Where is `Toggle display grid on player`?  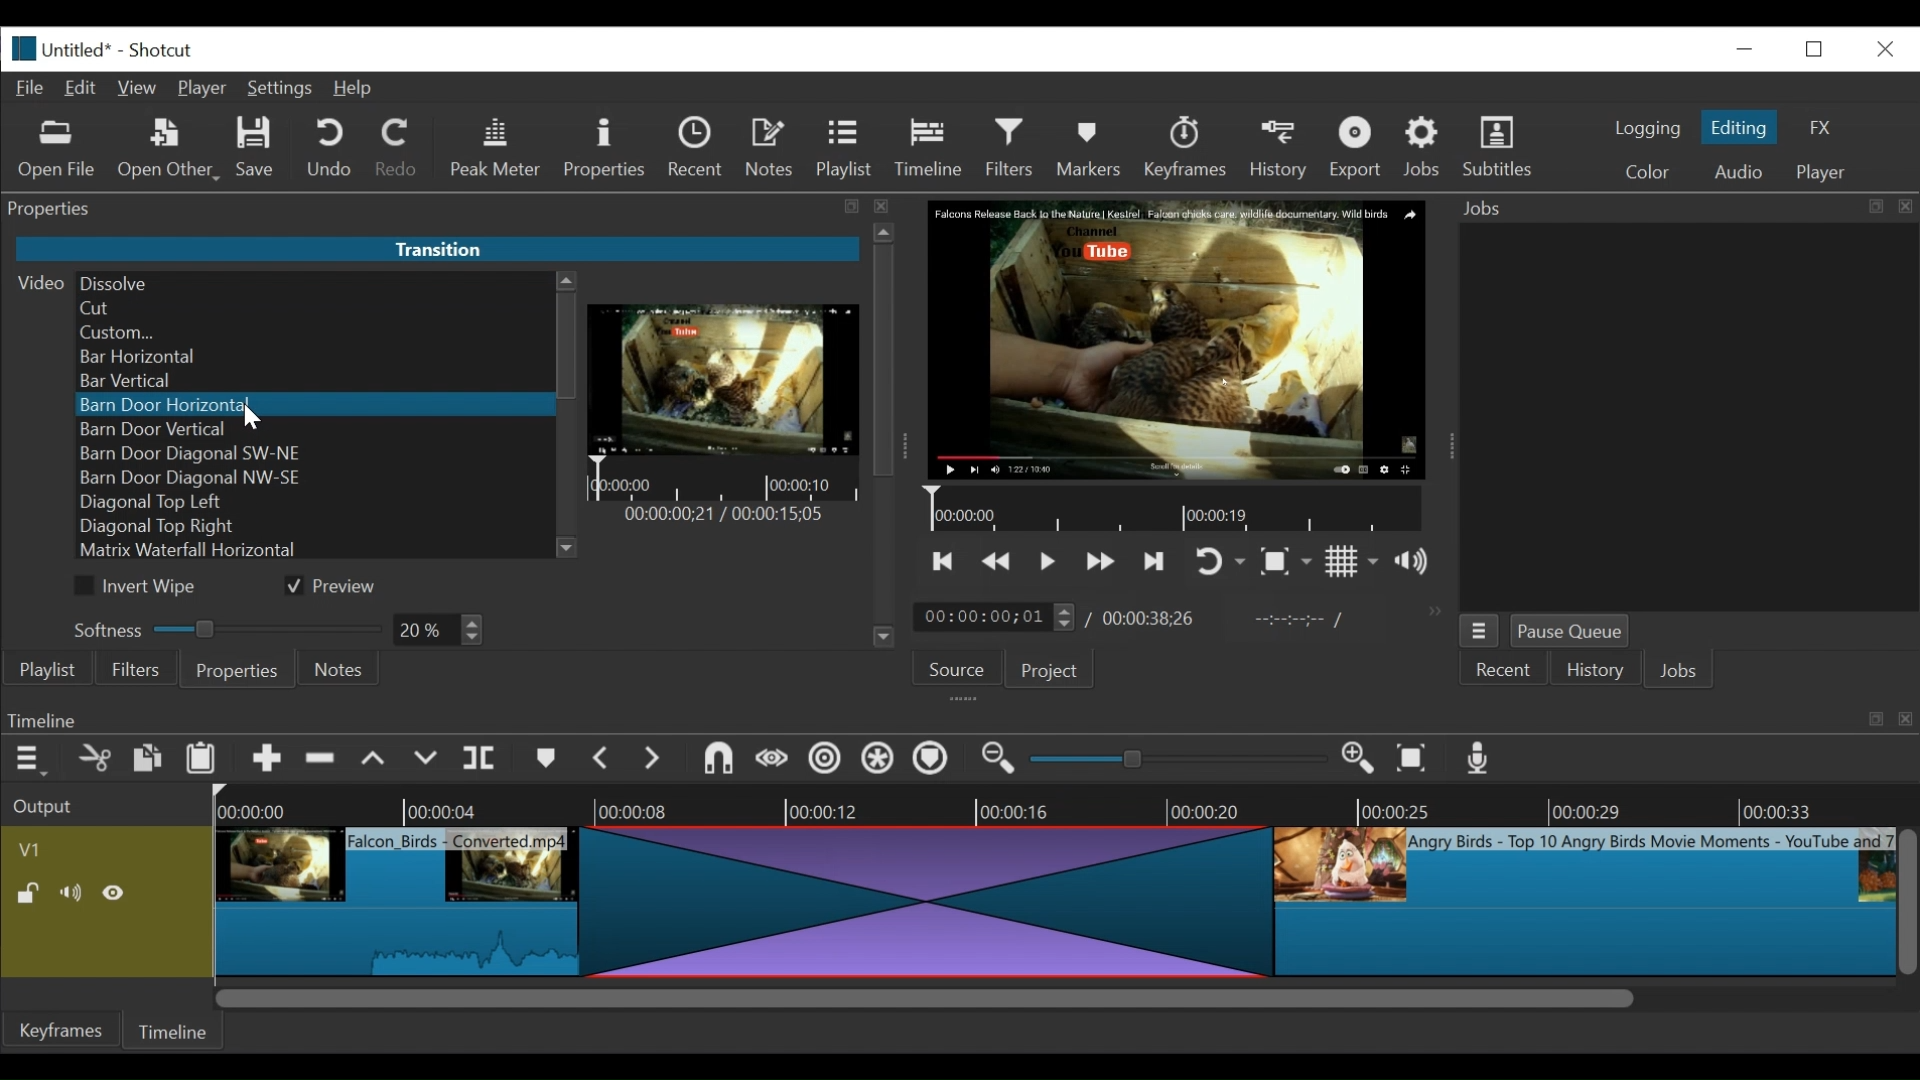 Toggle display grid on player is located at coordinates (1352, 561).